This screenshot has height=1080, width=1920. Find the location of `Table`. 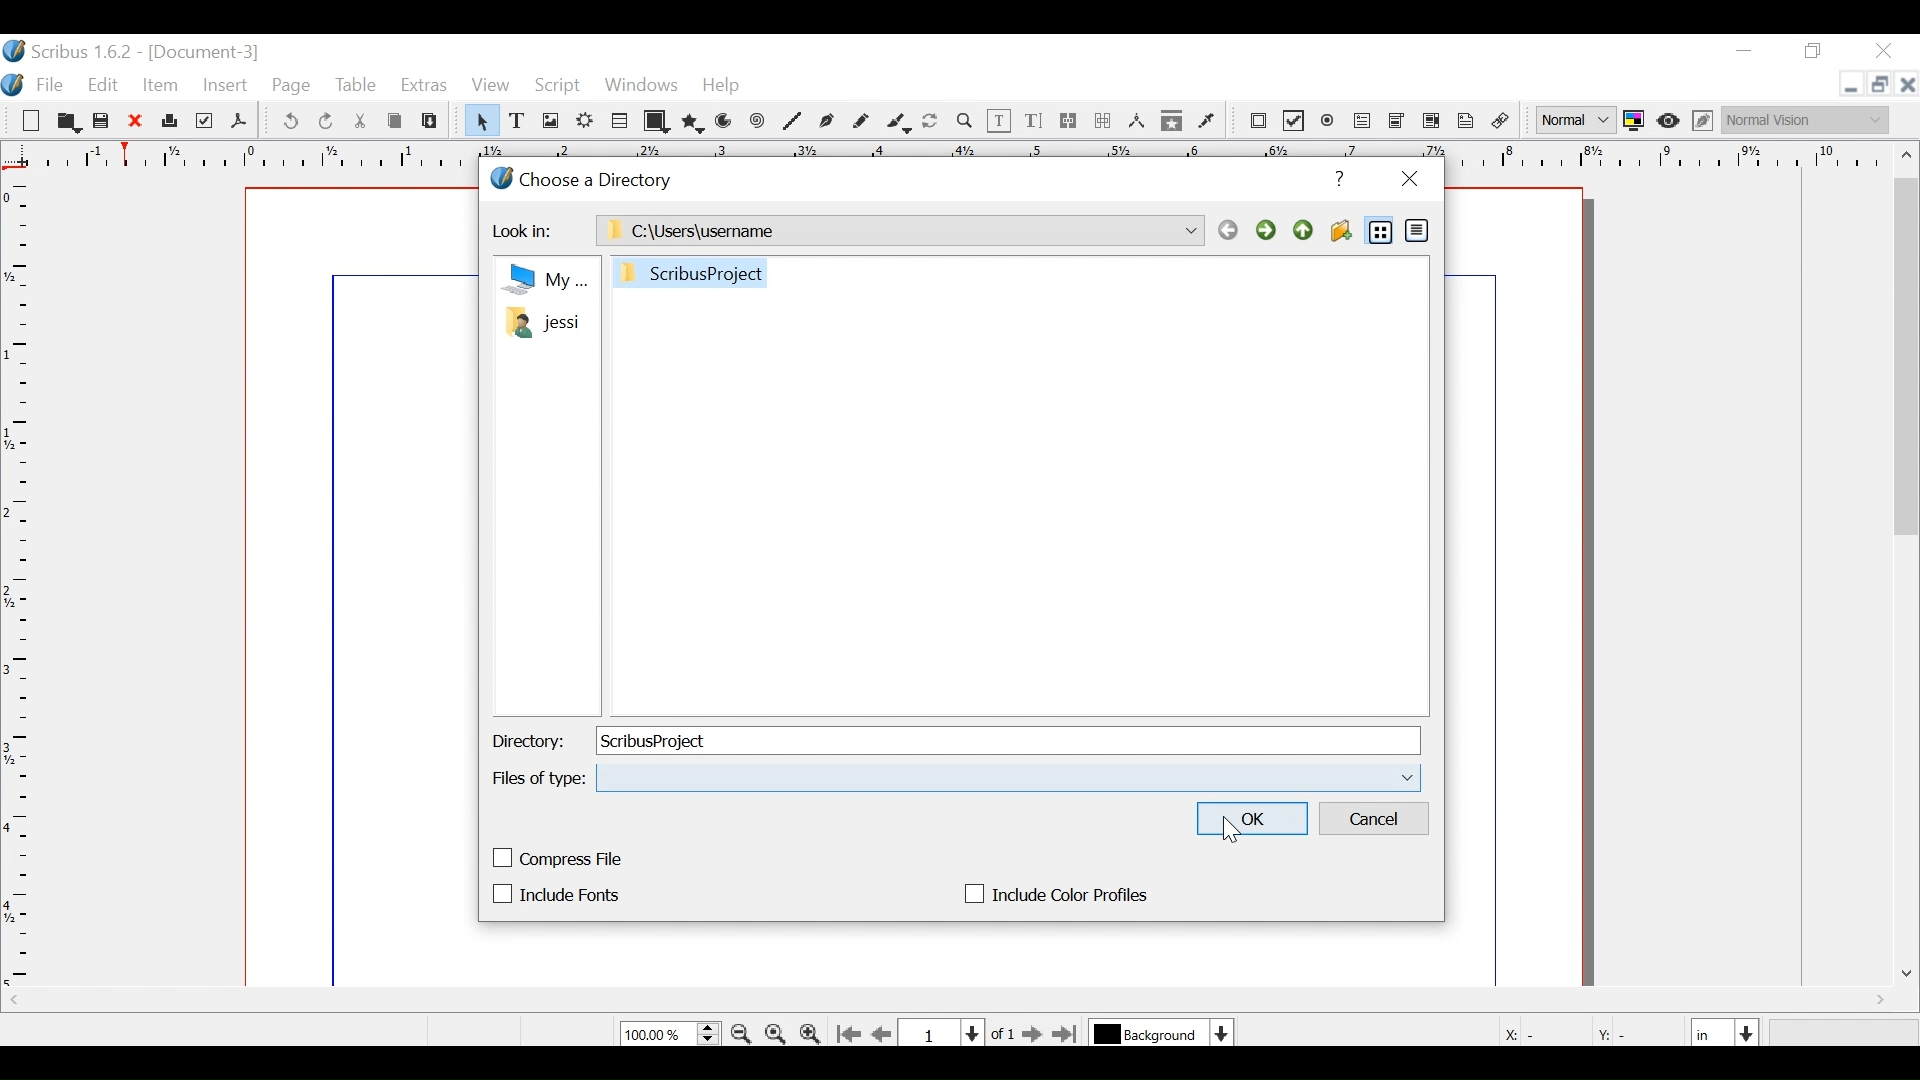

Table is located at coordinates (621, 120).